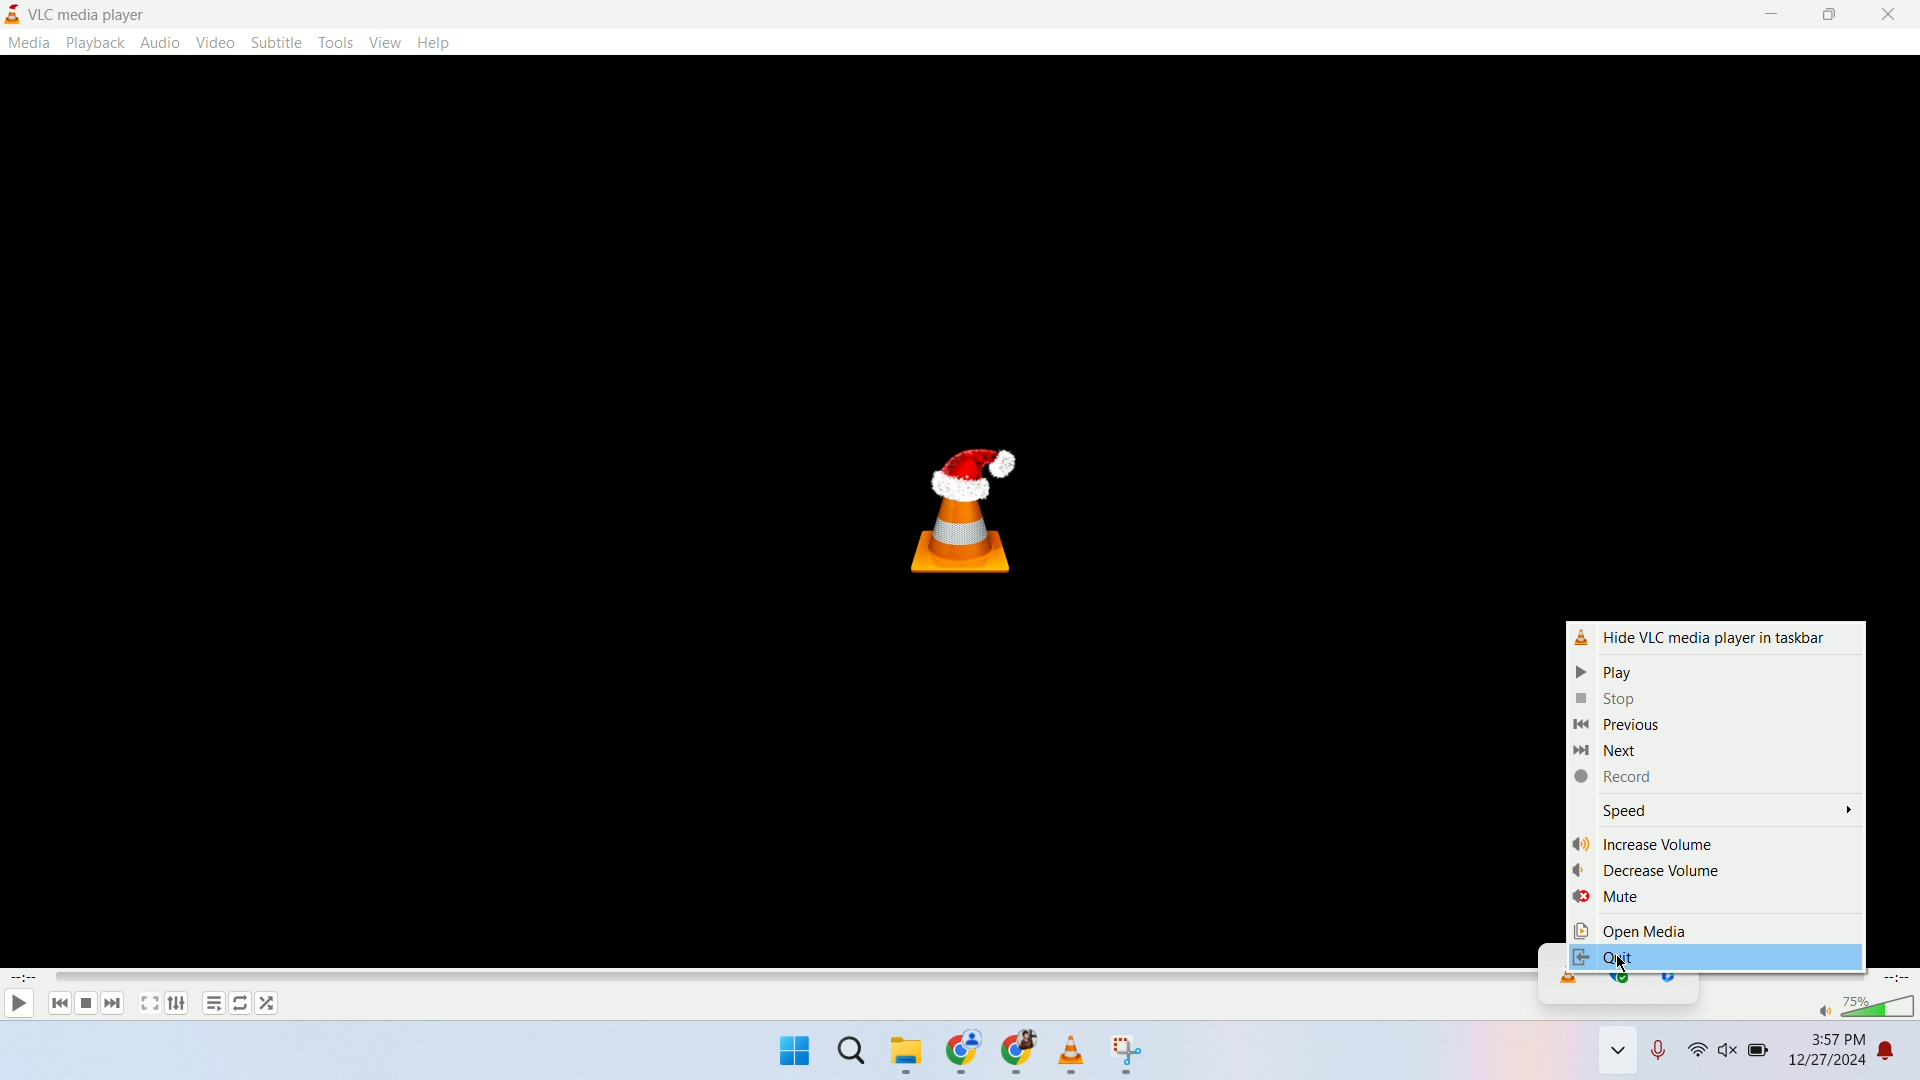 This screenshot has height=1080, width=1920. What do you see at coordinates (85, 1004) in the screenshot?
I see `stop` at bounding box center [85, 1004].